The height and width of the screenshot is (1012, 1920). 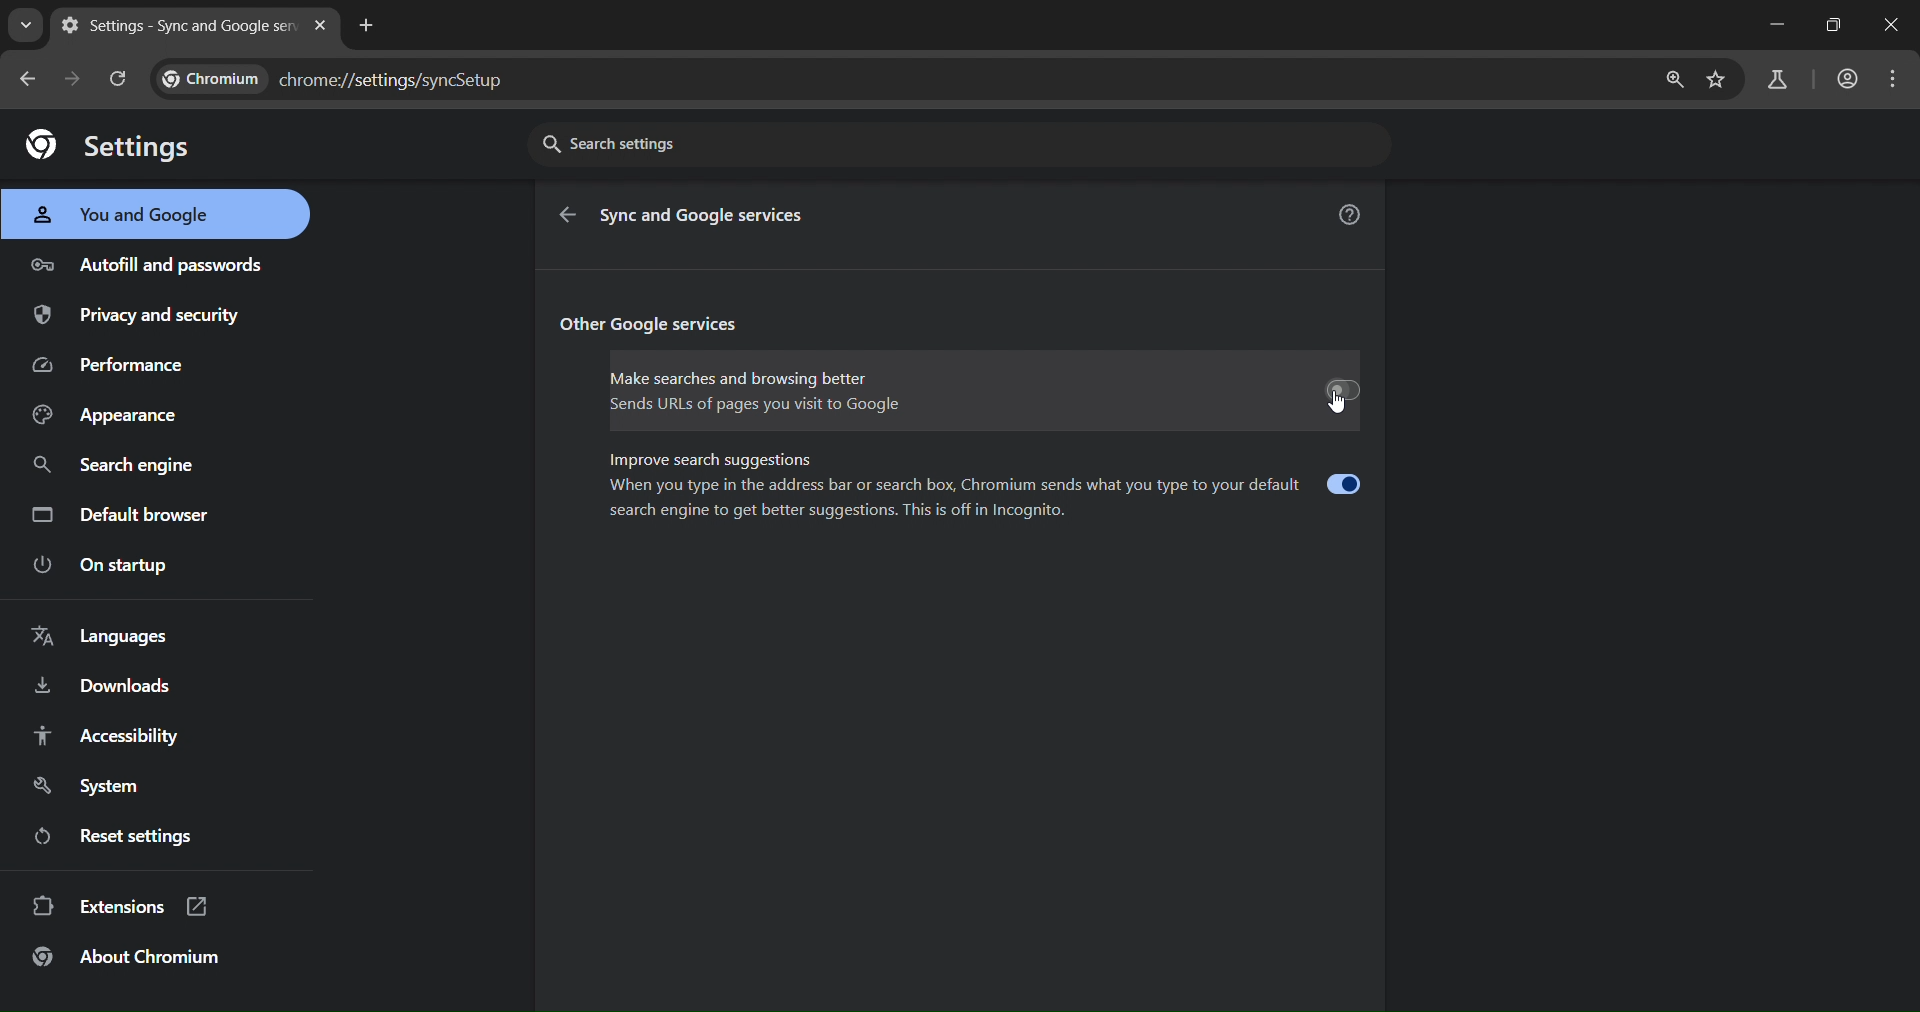 I want to click on close tab, so click(x=324, y=28).